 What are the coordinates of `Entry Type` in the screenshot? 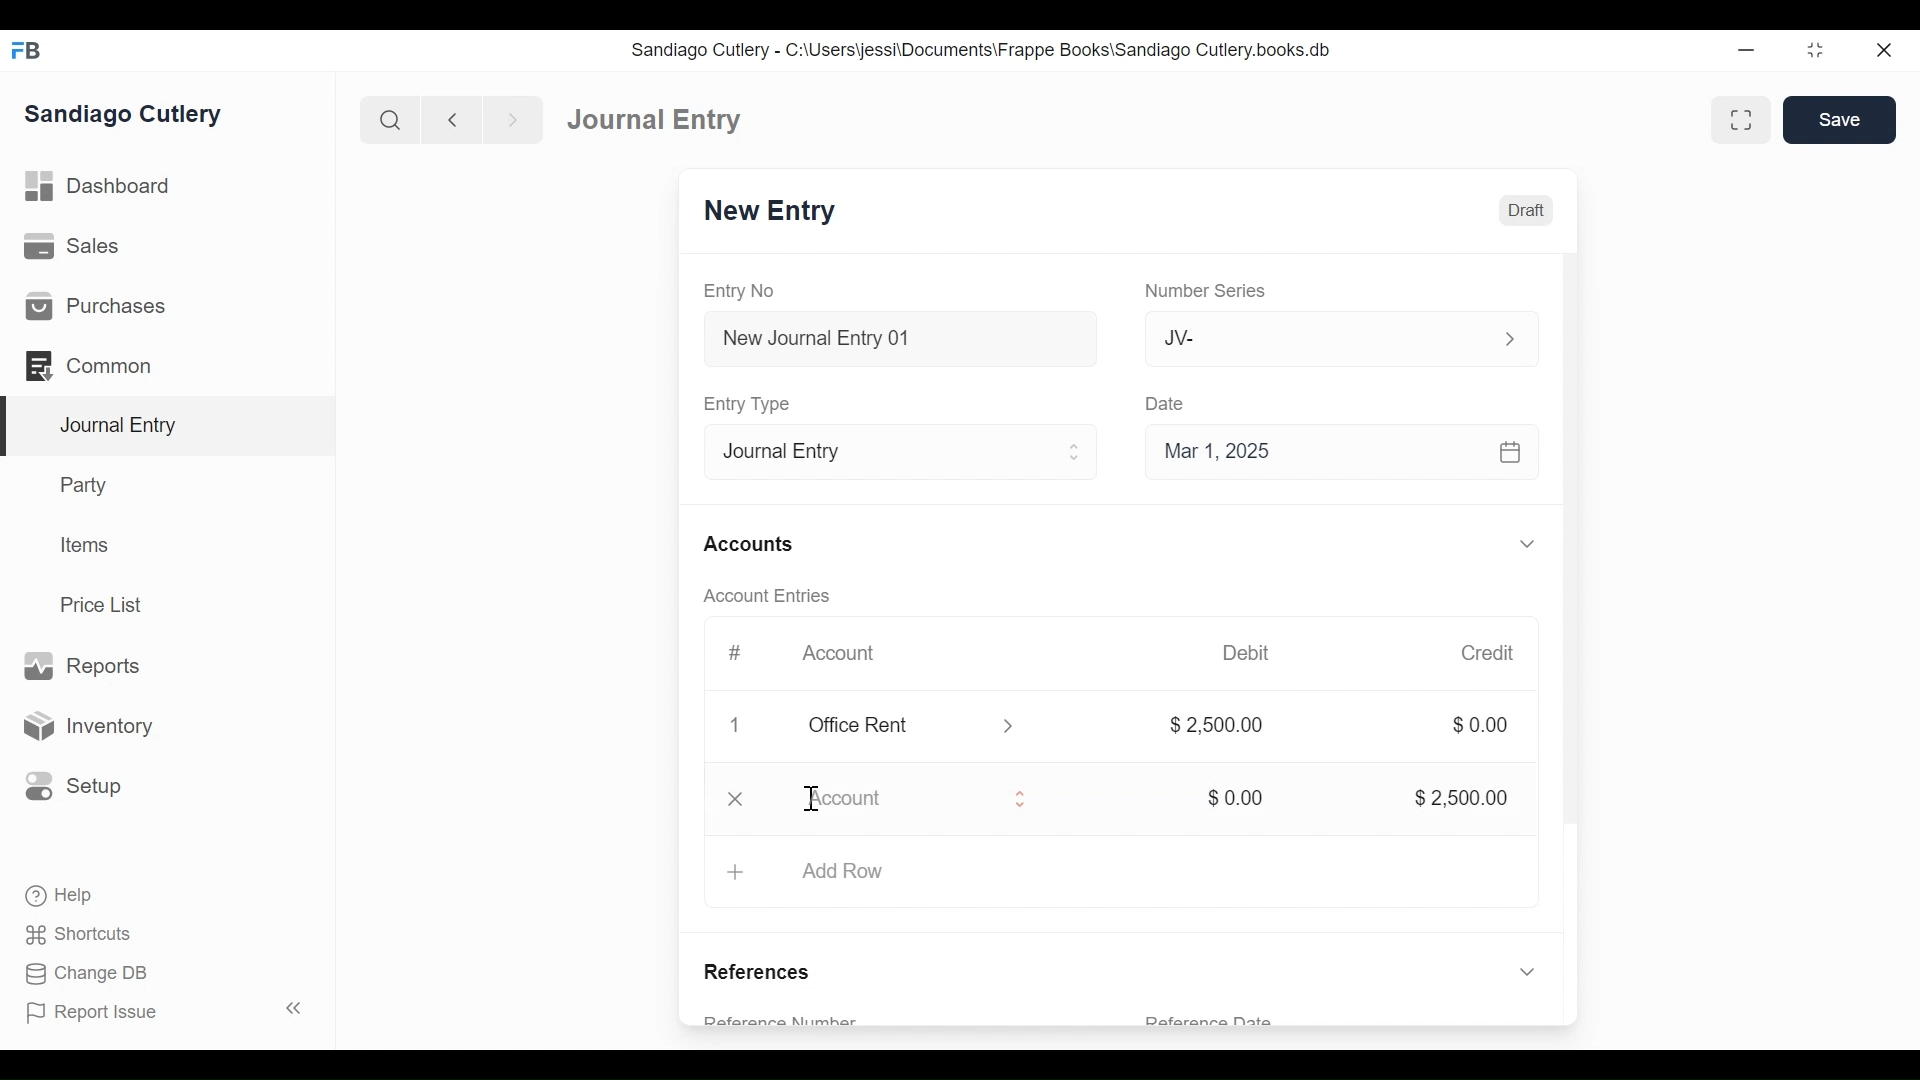 It's located at (894, 449).